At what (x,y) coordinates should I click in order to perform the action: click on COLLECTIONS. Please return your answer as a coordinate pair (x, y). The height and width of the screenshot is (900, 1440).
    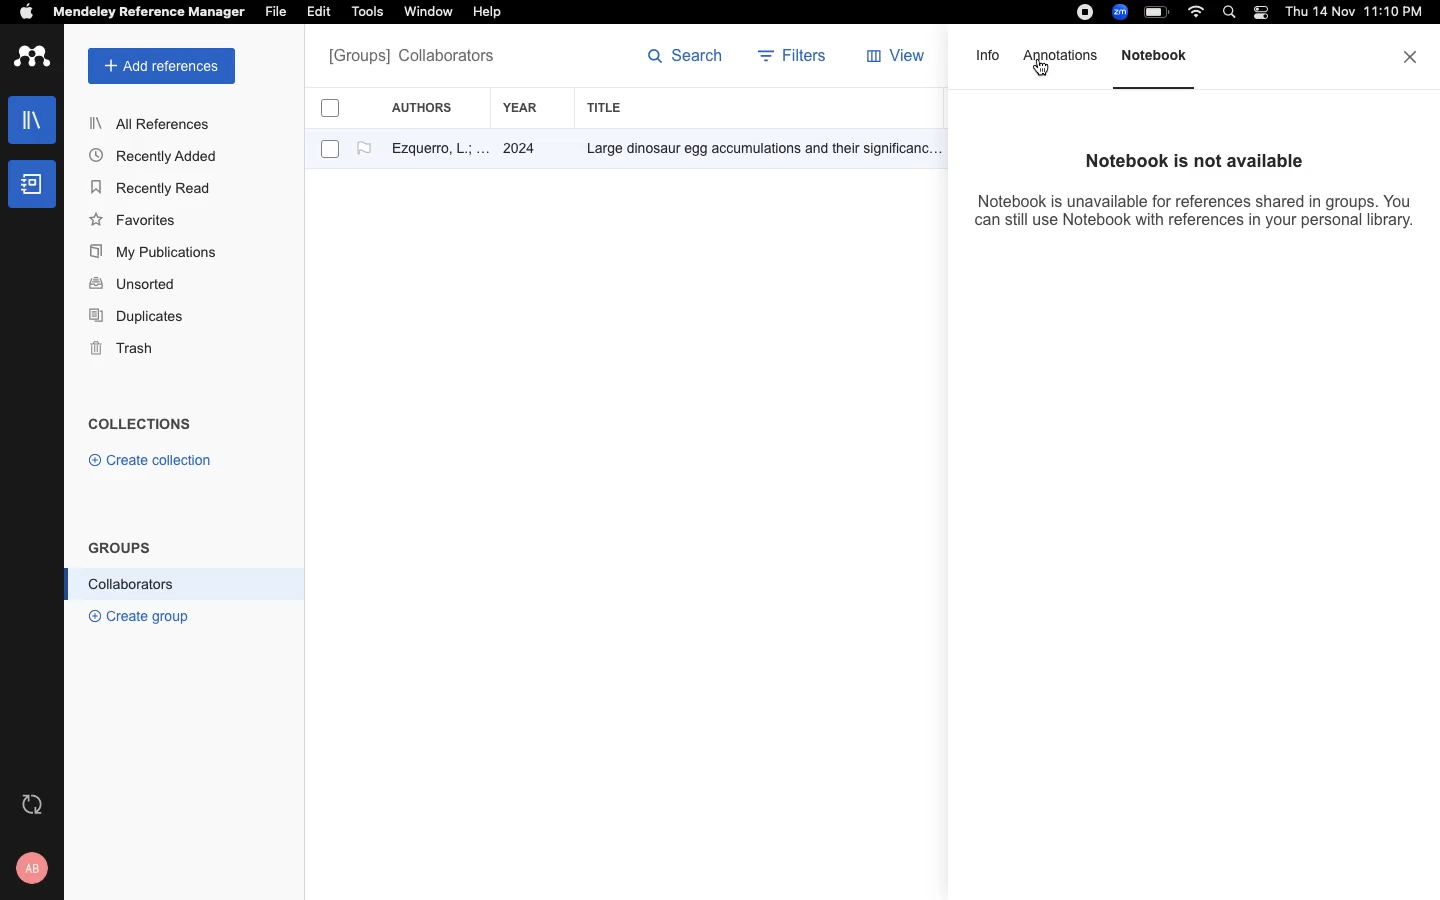
    Looking at the image, I should click on (140, 426).